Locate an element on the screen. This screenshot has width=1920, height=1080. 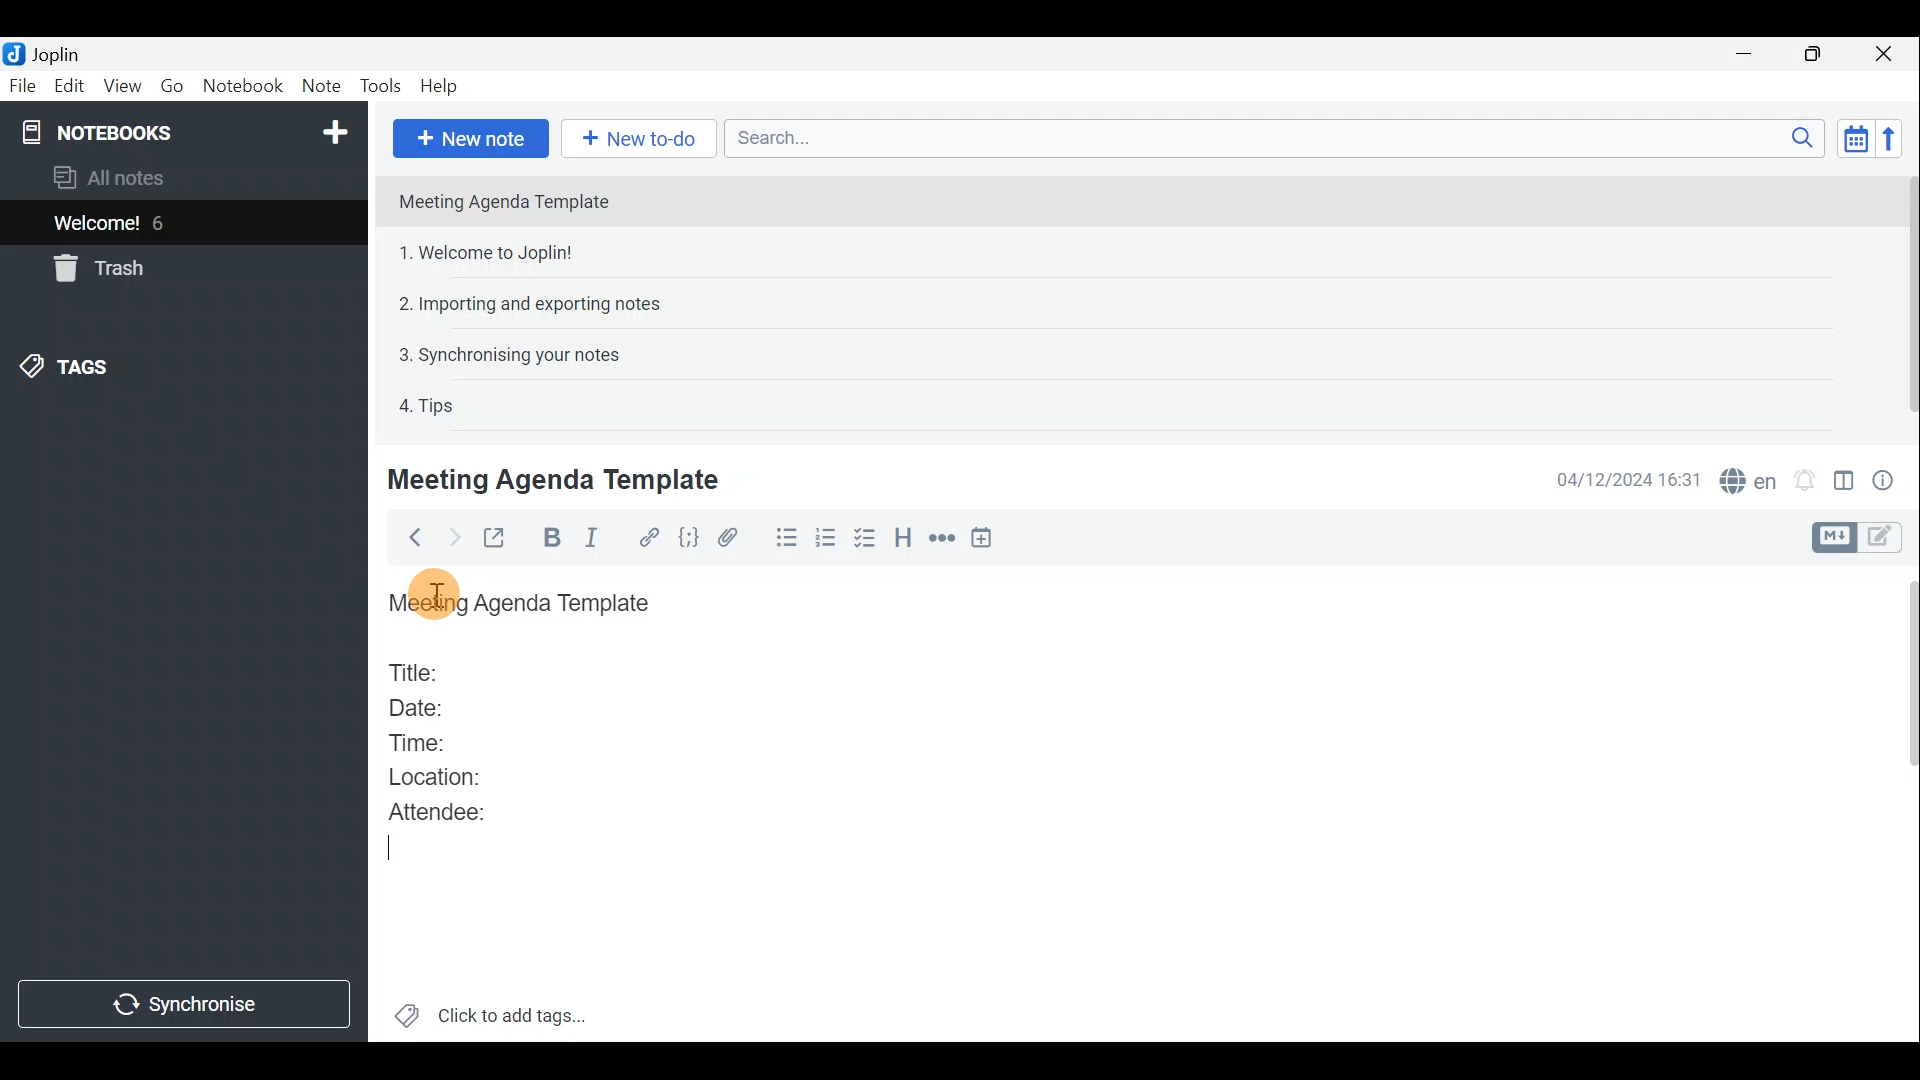
Notebooks is located at coordinates (187, 131).